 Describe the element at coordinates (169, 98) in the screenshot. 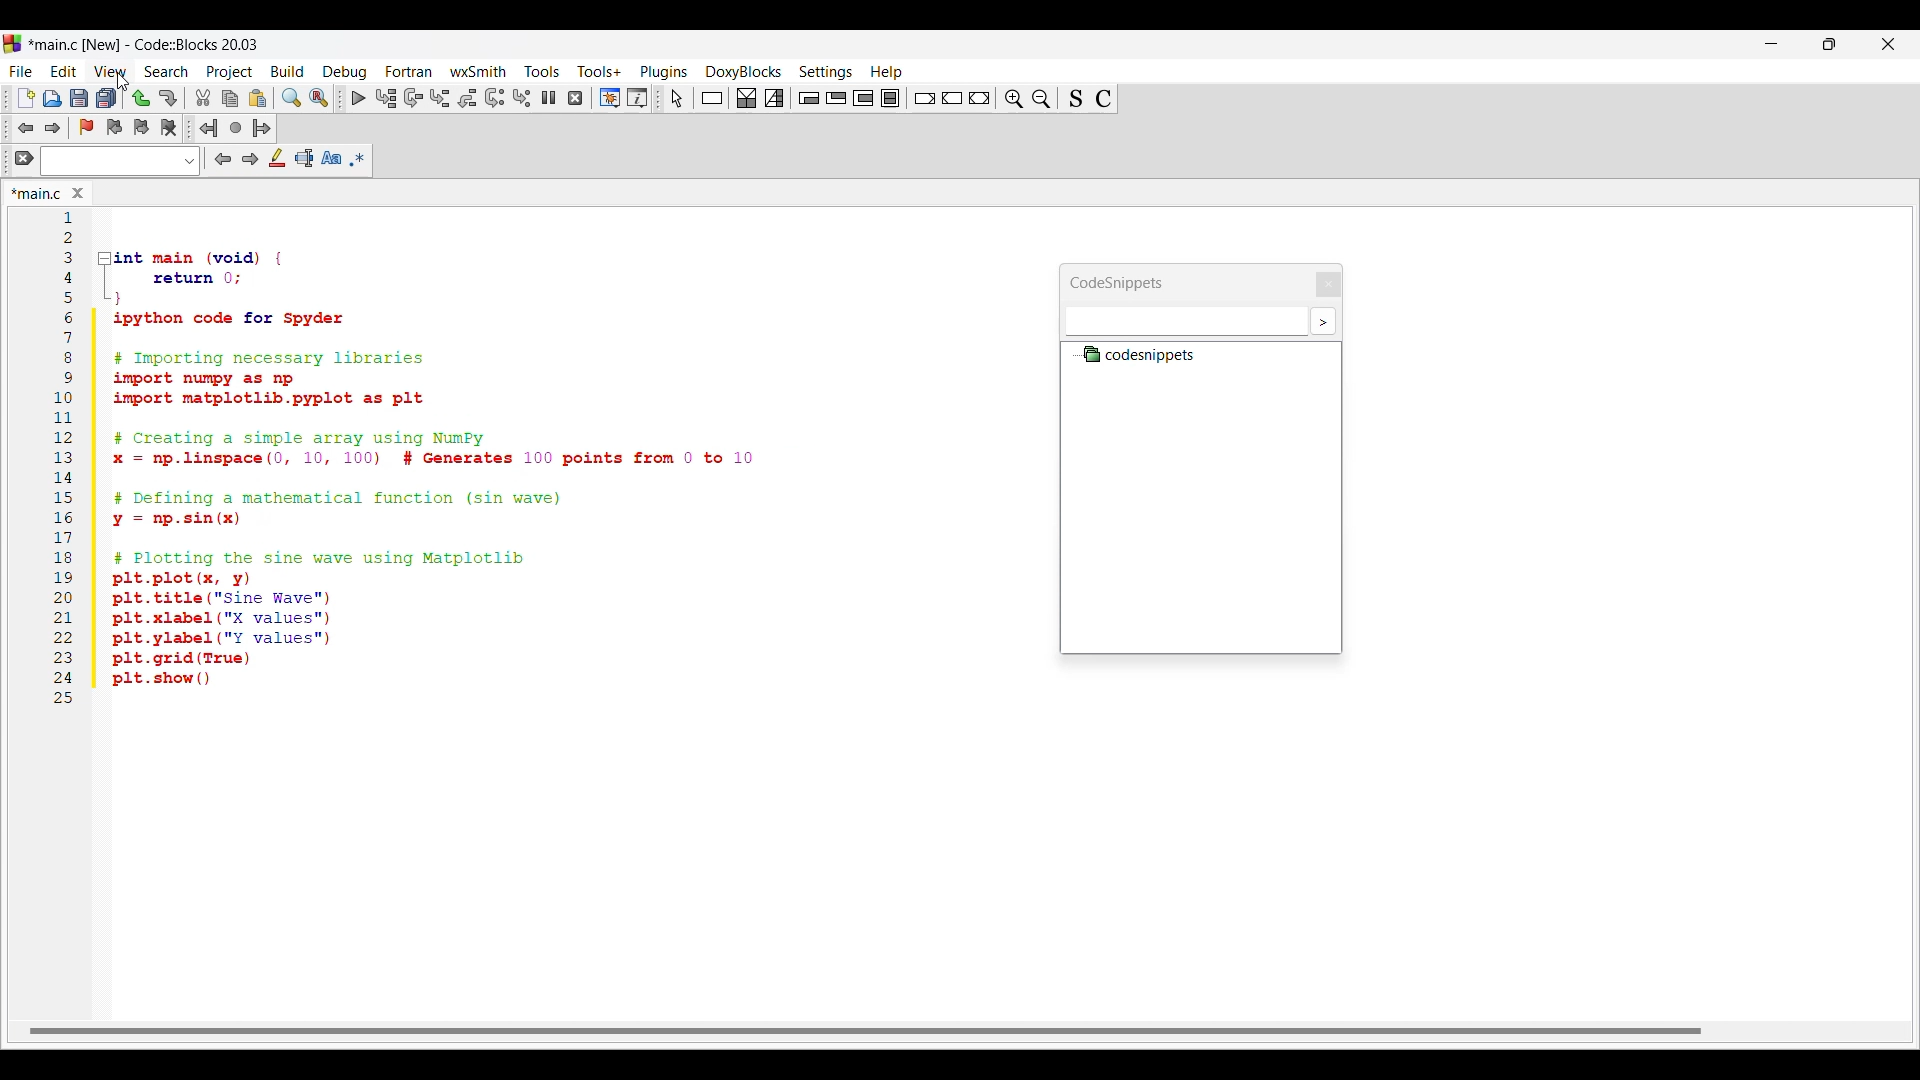

I see `Redo` at that location.